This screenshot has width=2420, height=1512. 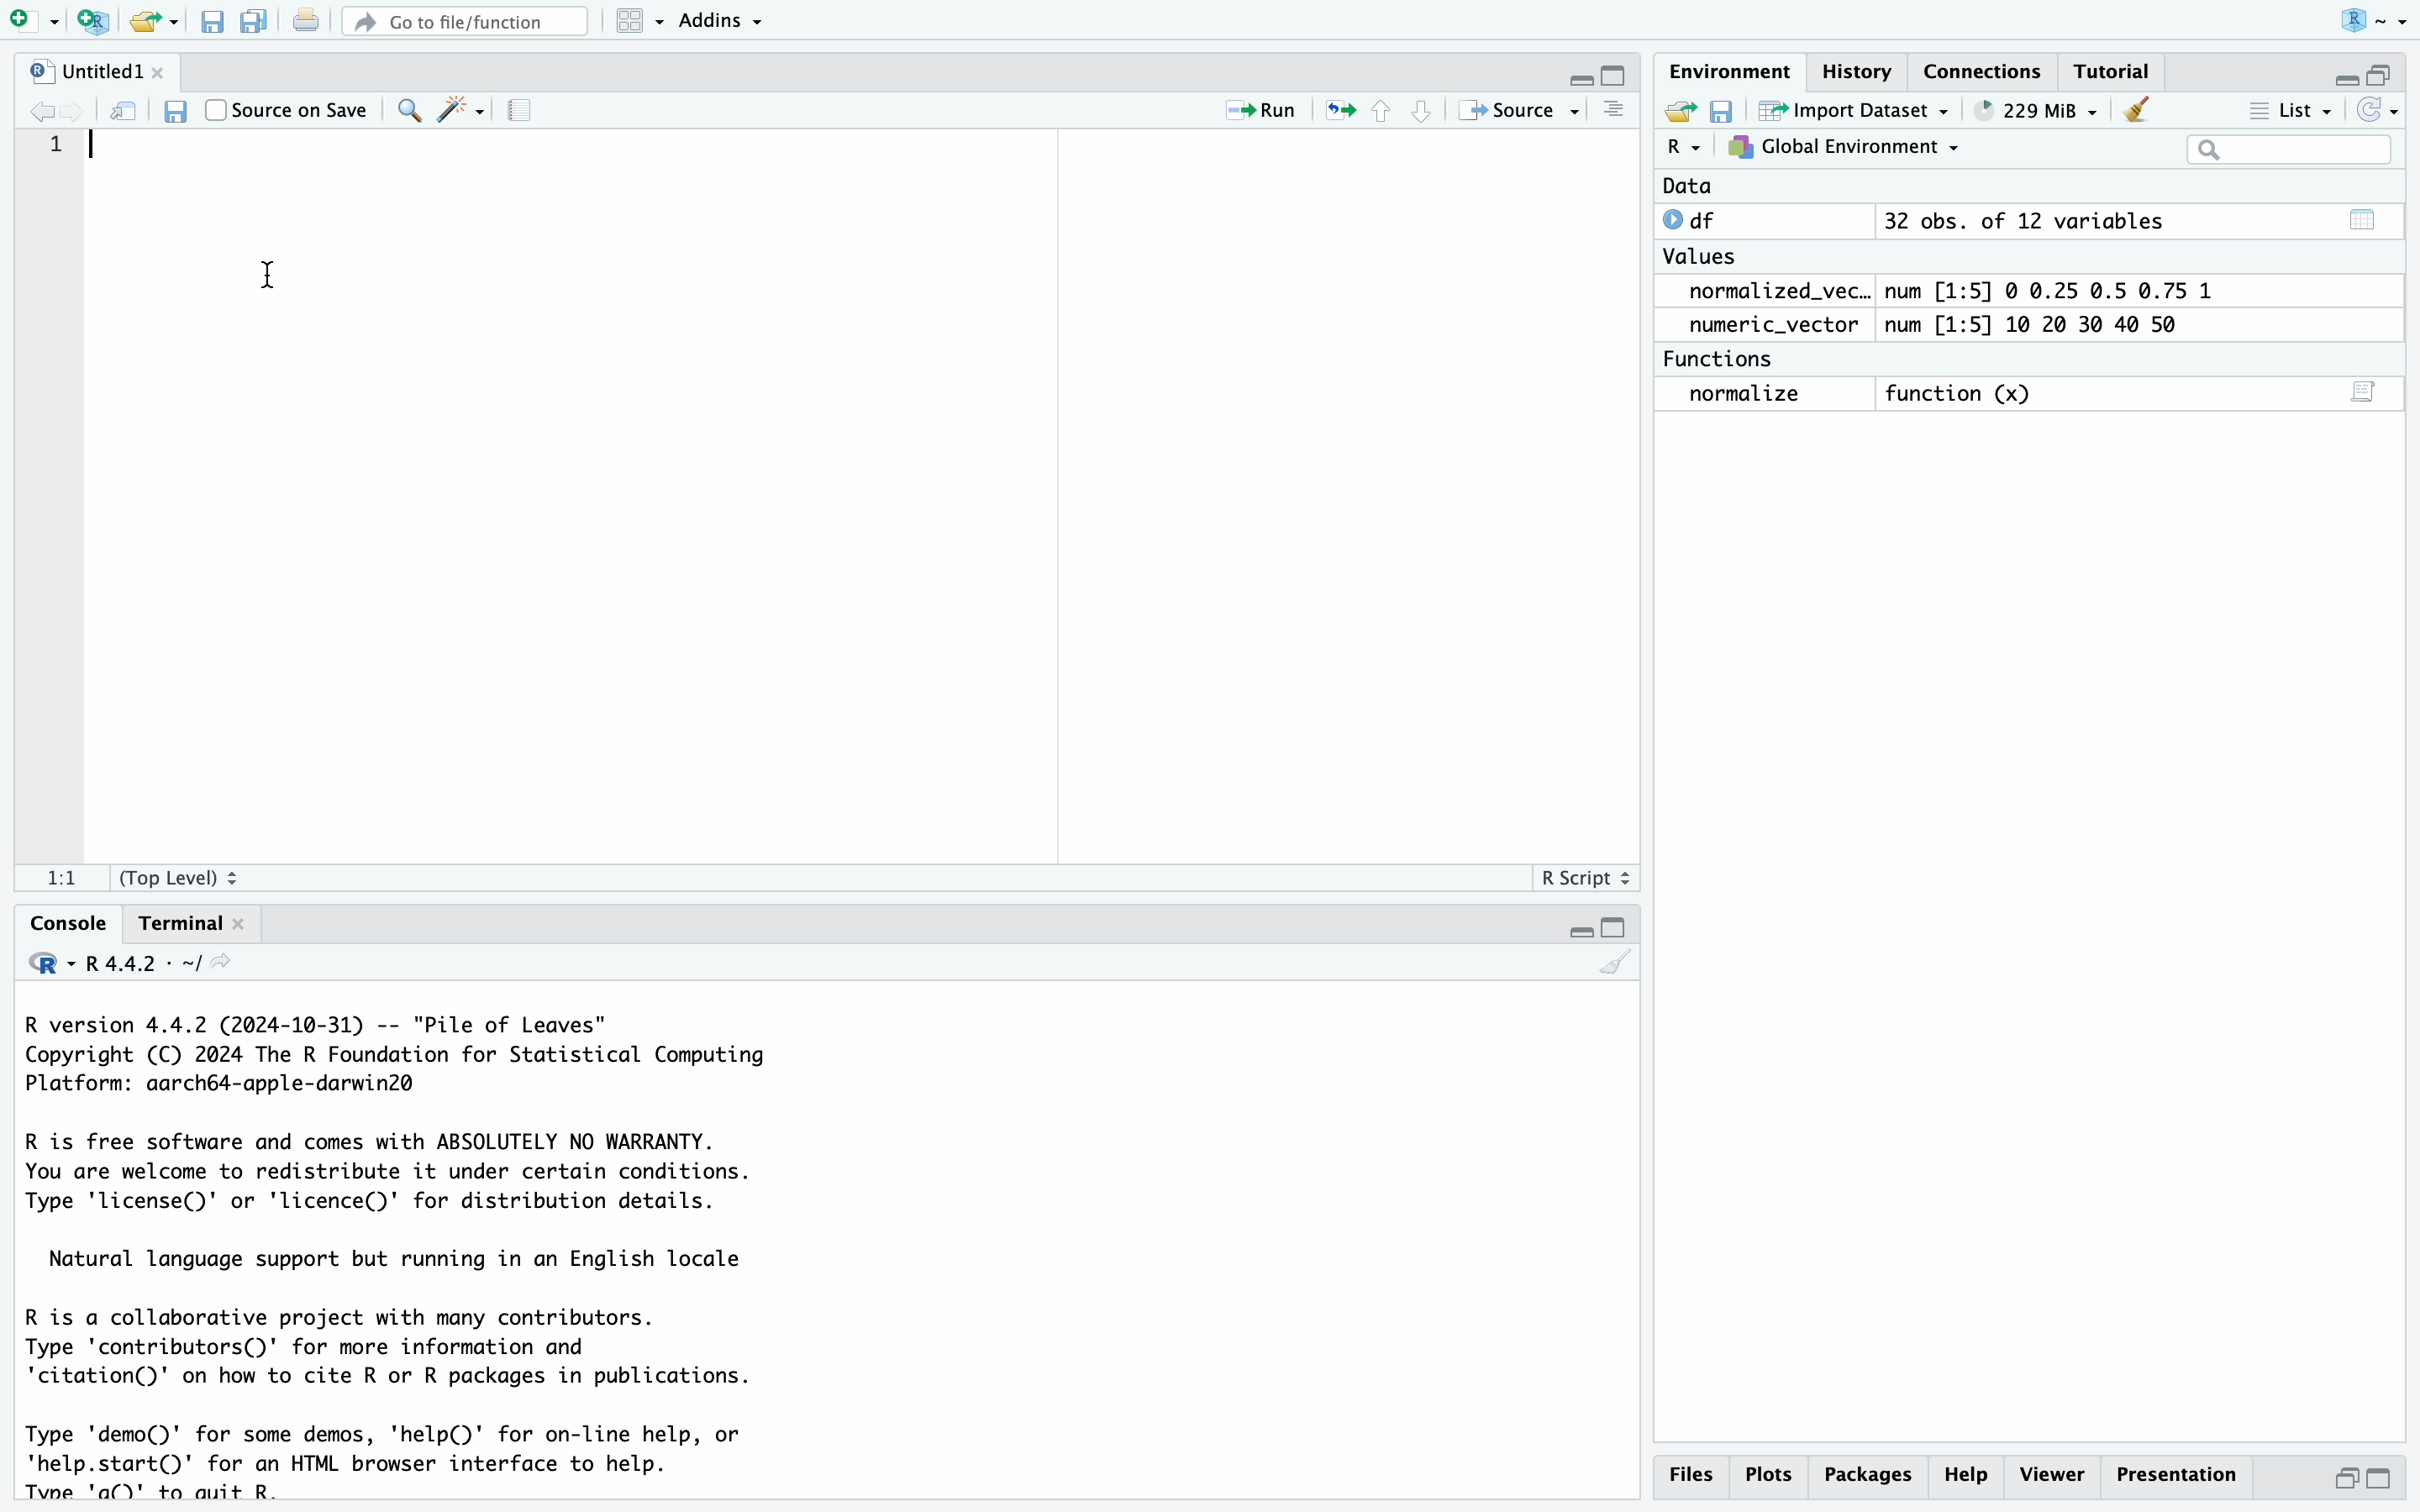 I want to click on minimize, so click(x=2342, y=79).